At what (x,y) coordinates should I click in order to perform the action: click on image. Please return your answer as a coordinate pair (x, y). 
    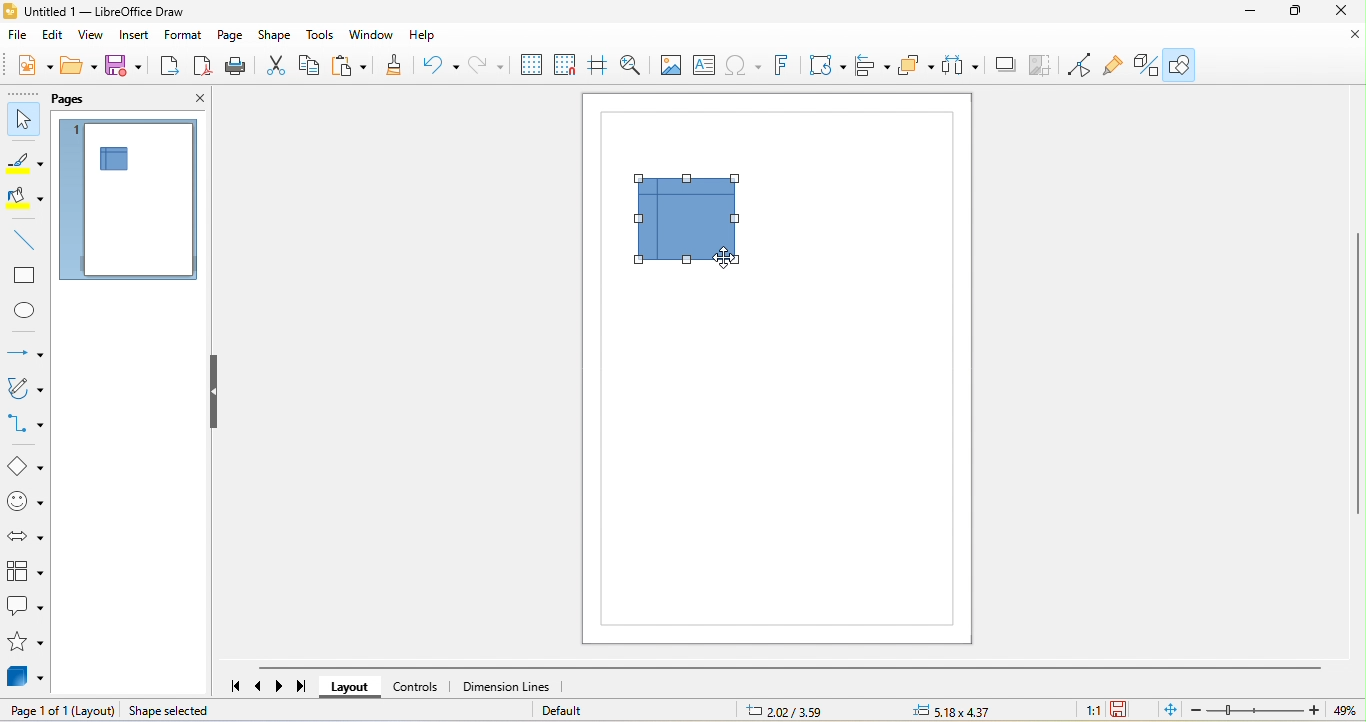
    Looking at the image, I should click on (669, 66).